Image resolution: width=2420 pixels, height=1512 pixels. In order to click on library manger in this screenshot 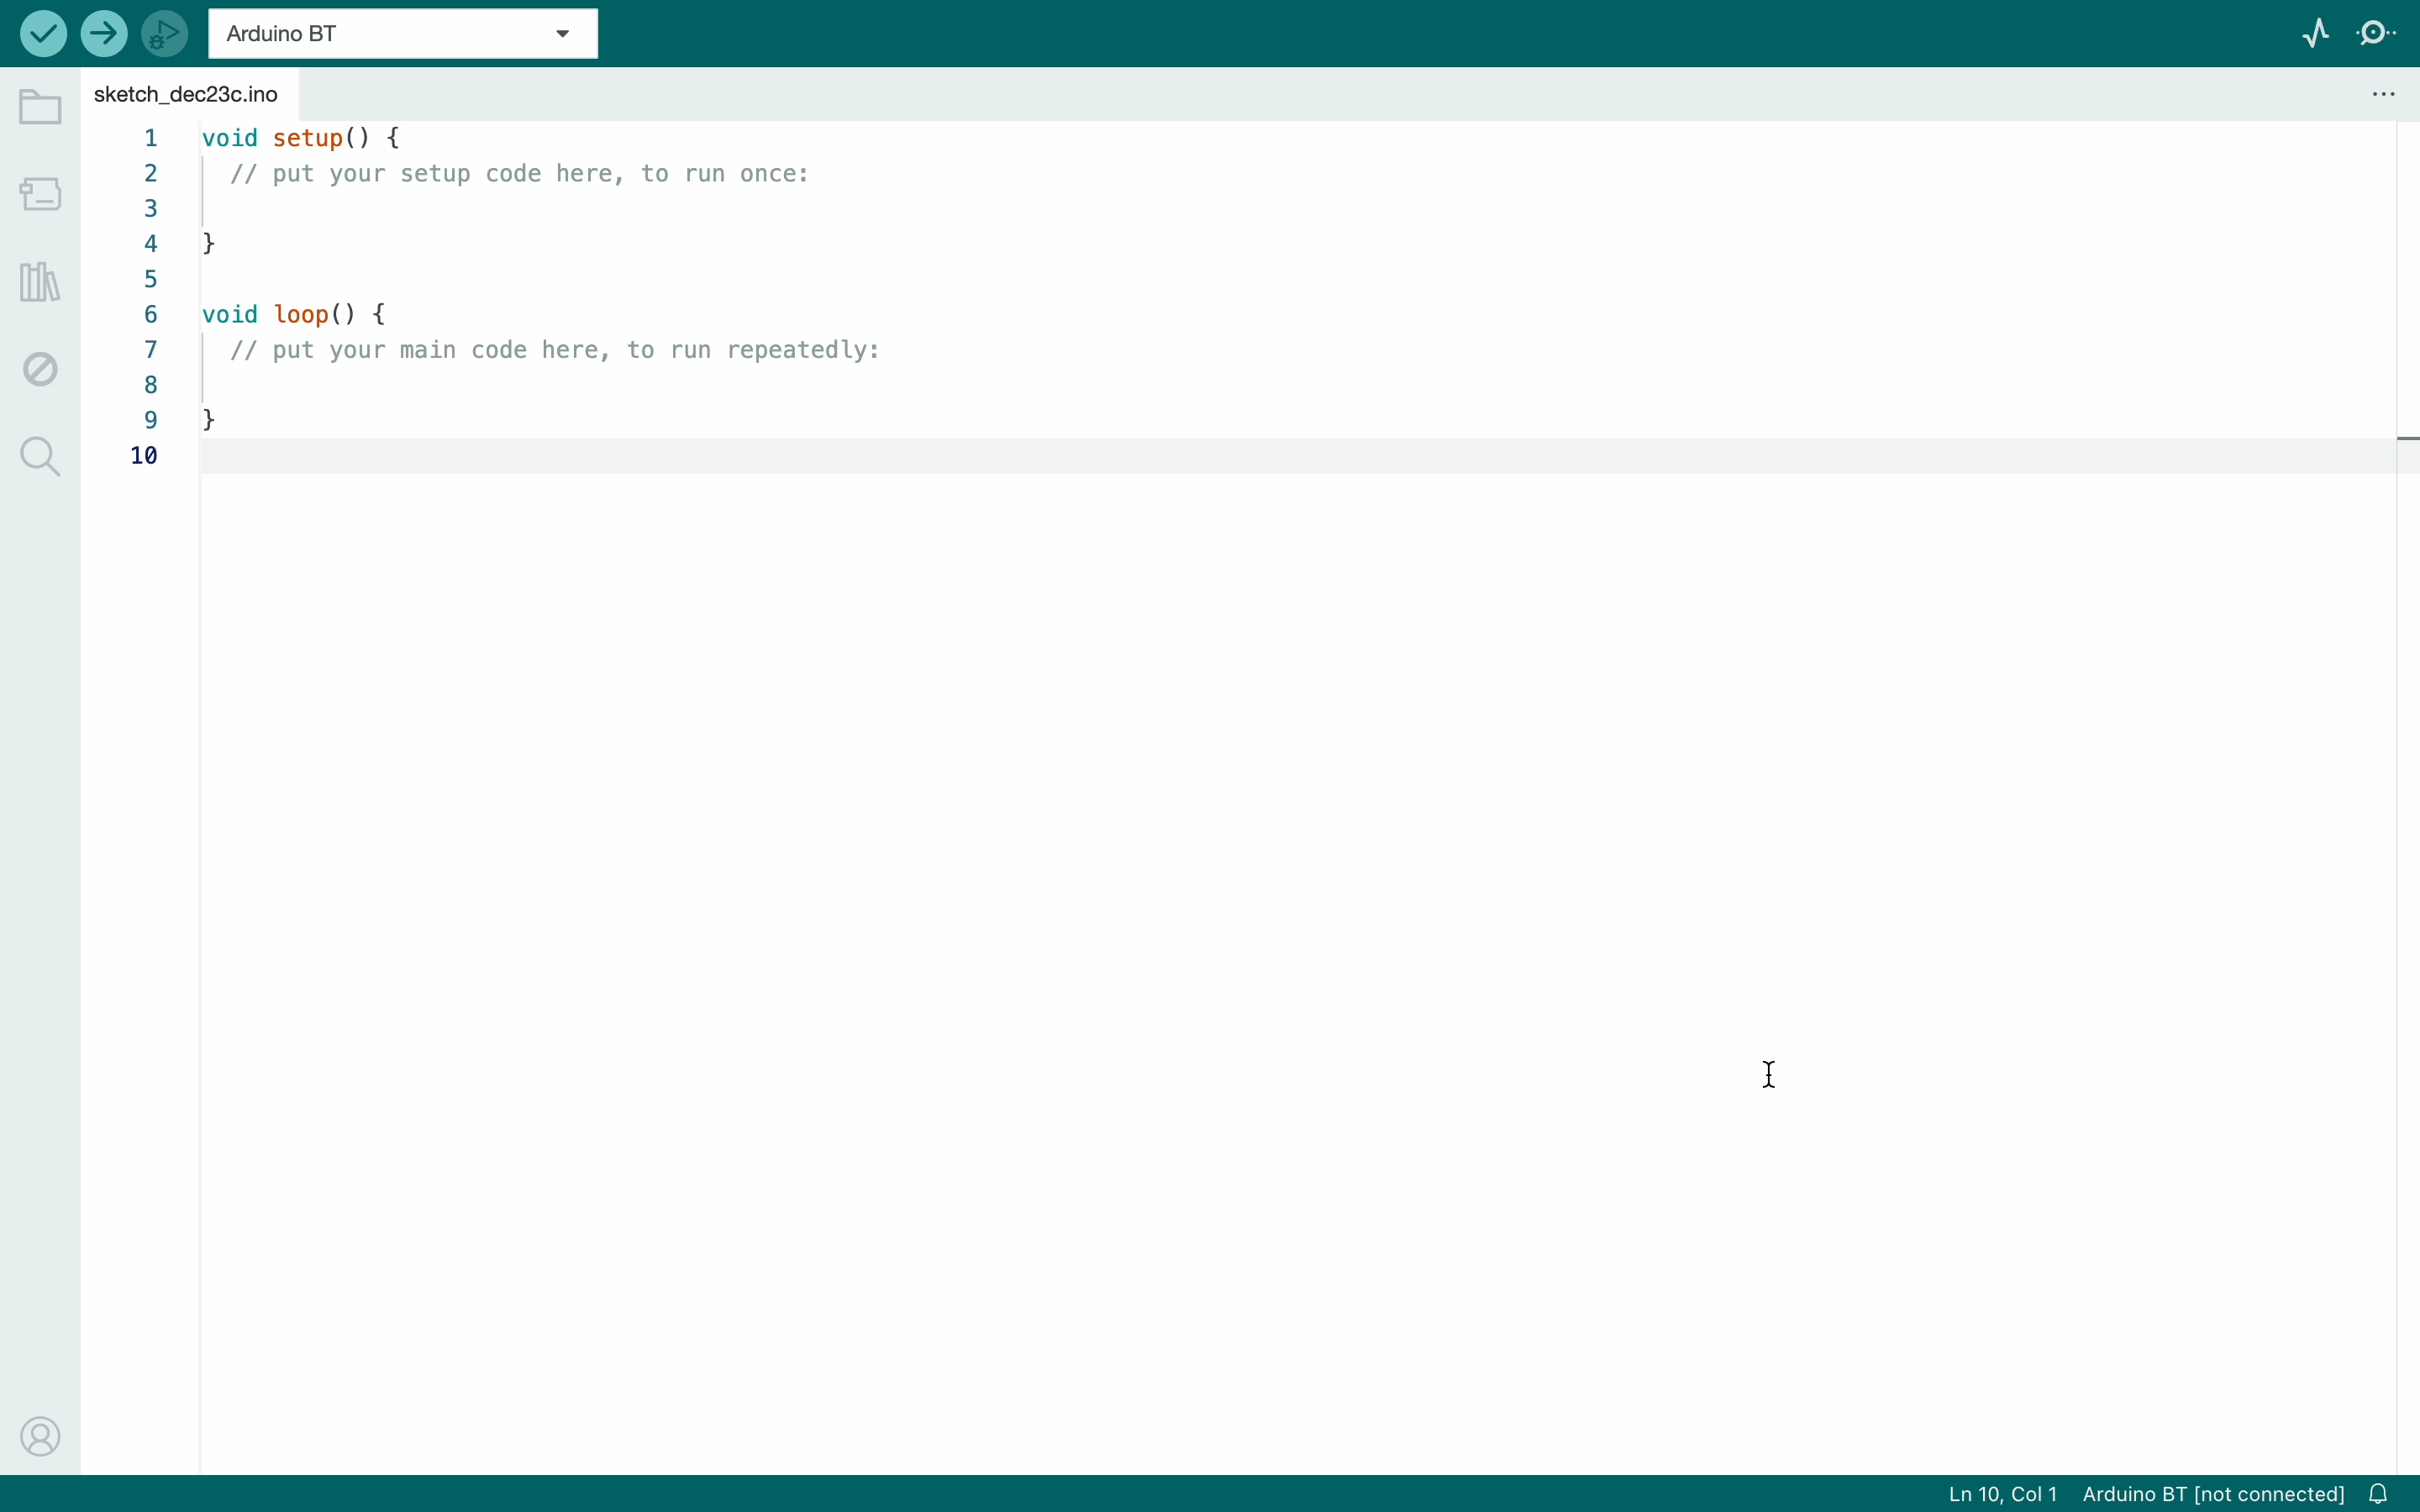, I will do `click(37, 282)`.